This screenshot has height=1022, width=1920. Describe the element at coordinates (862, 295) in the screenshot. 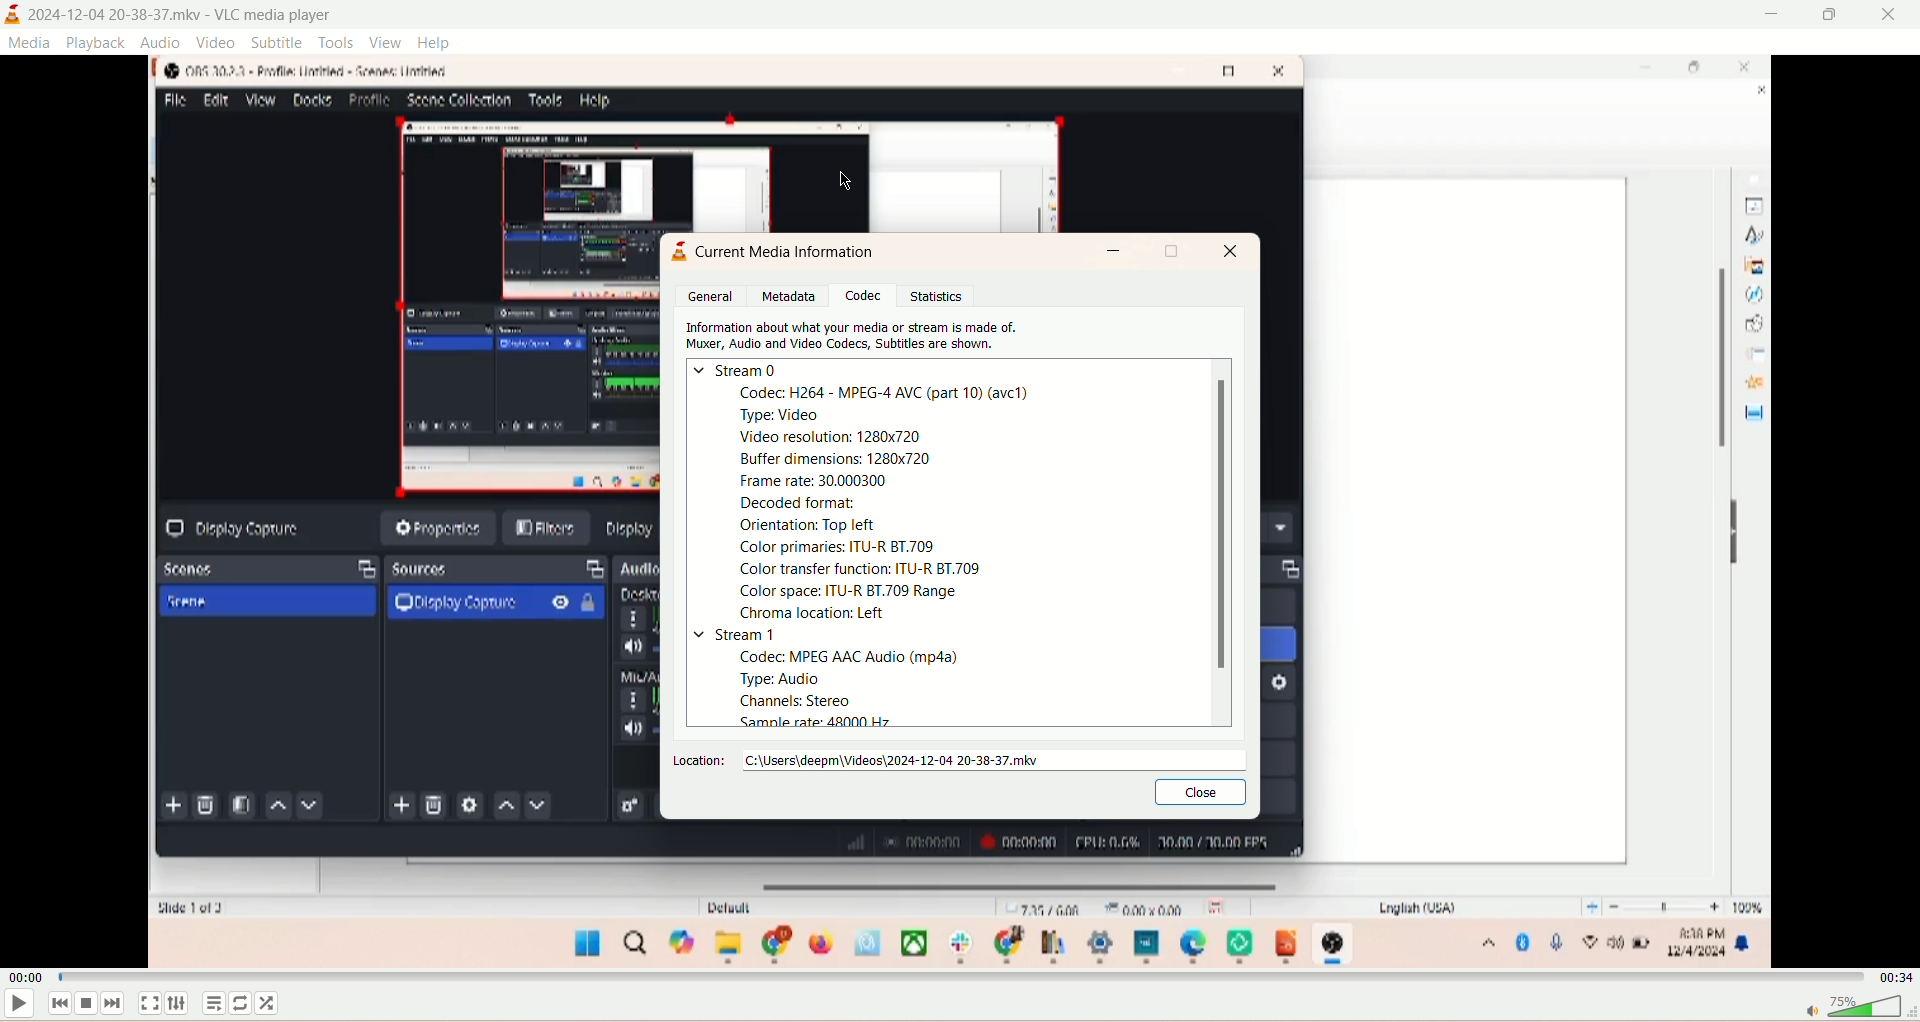

I see `codec` at that location.